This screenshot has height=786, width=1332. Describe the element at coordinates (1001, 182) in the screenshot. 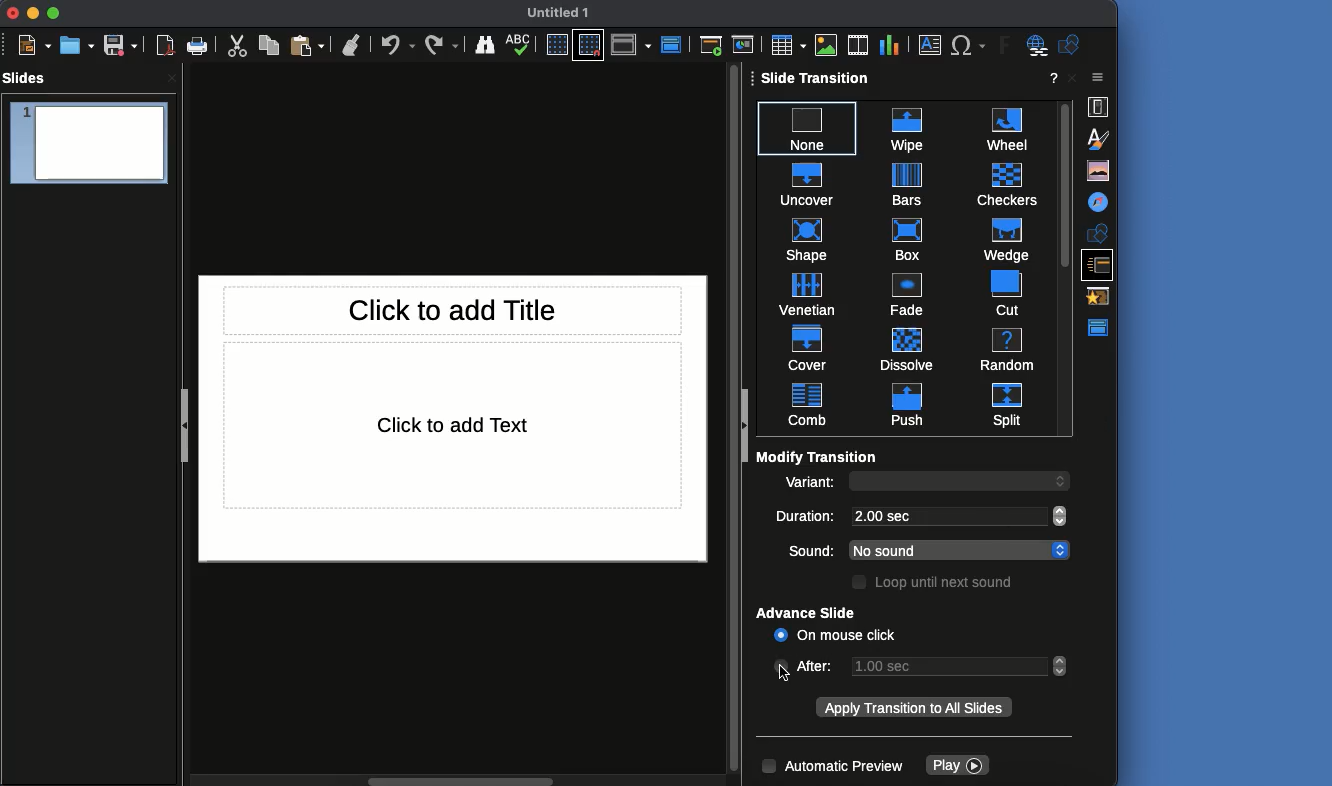

I see `checkers` at that location.